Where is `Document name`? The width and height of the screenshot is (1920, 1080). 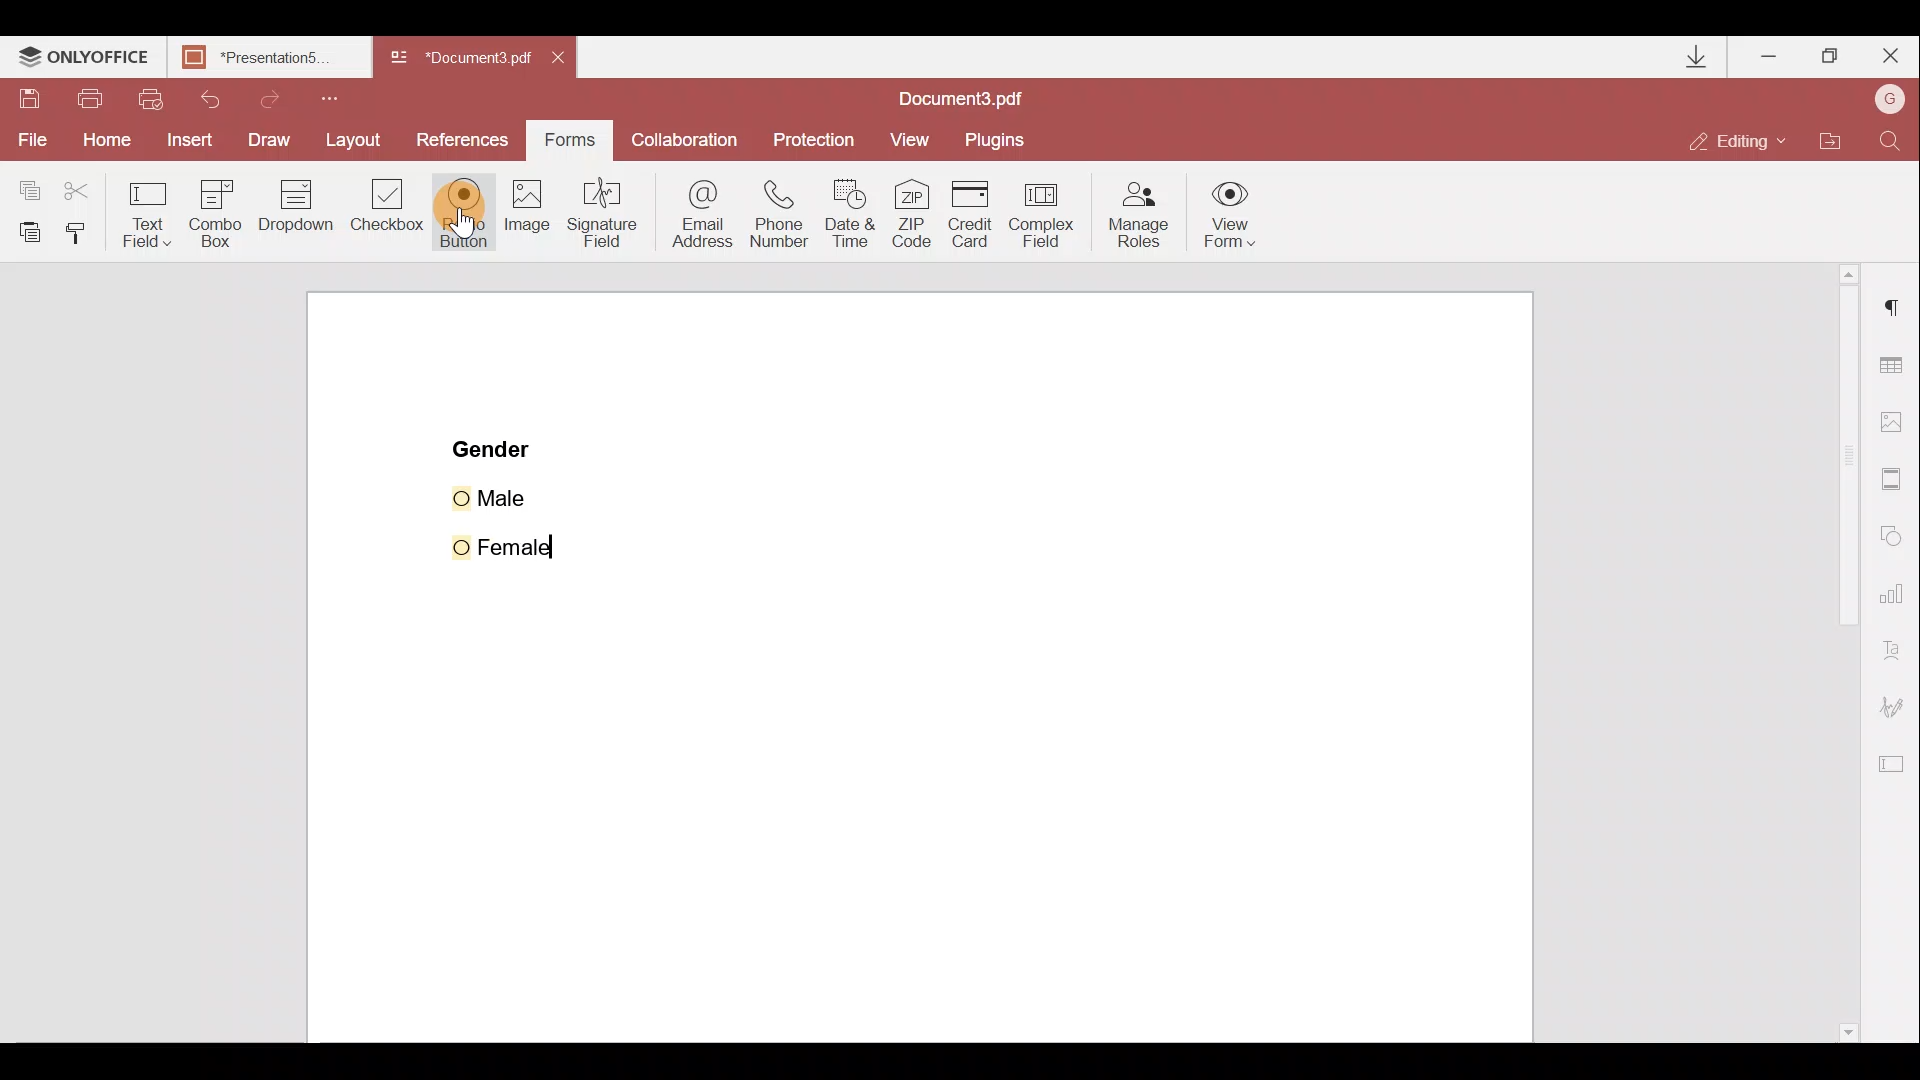
Document name is located at coordinates (464, 58).